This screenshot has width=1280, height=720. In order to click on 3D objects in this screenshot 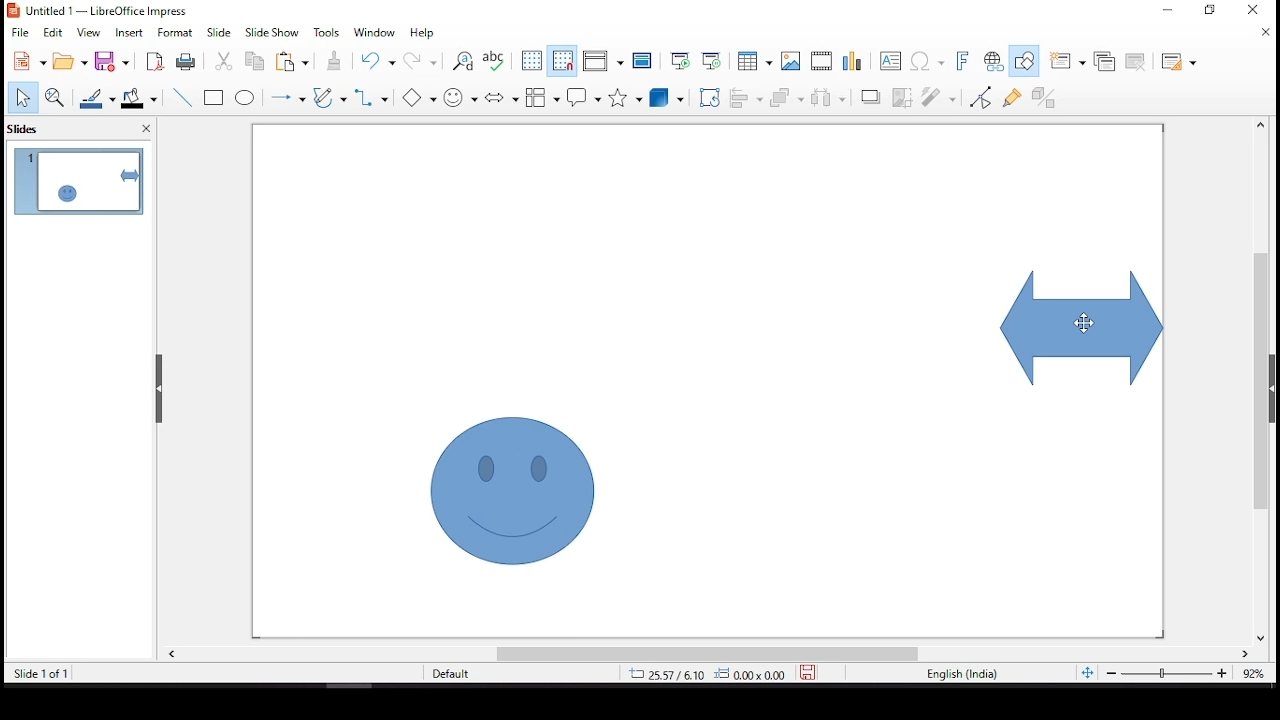, I will do `click(667, 99)`.